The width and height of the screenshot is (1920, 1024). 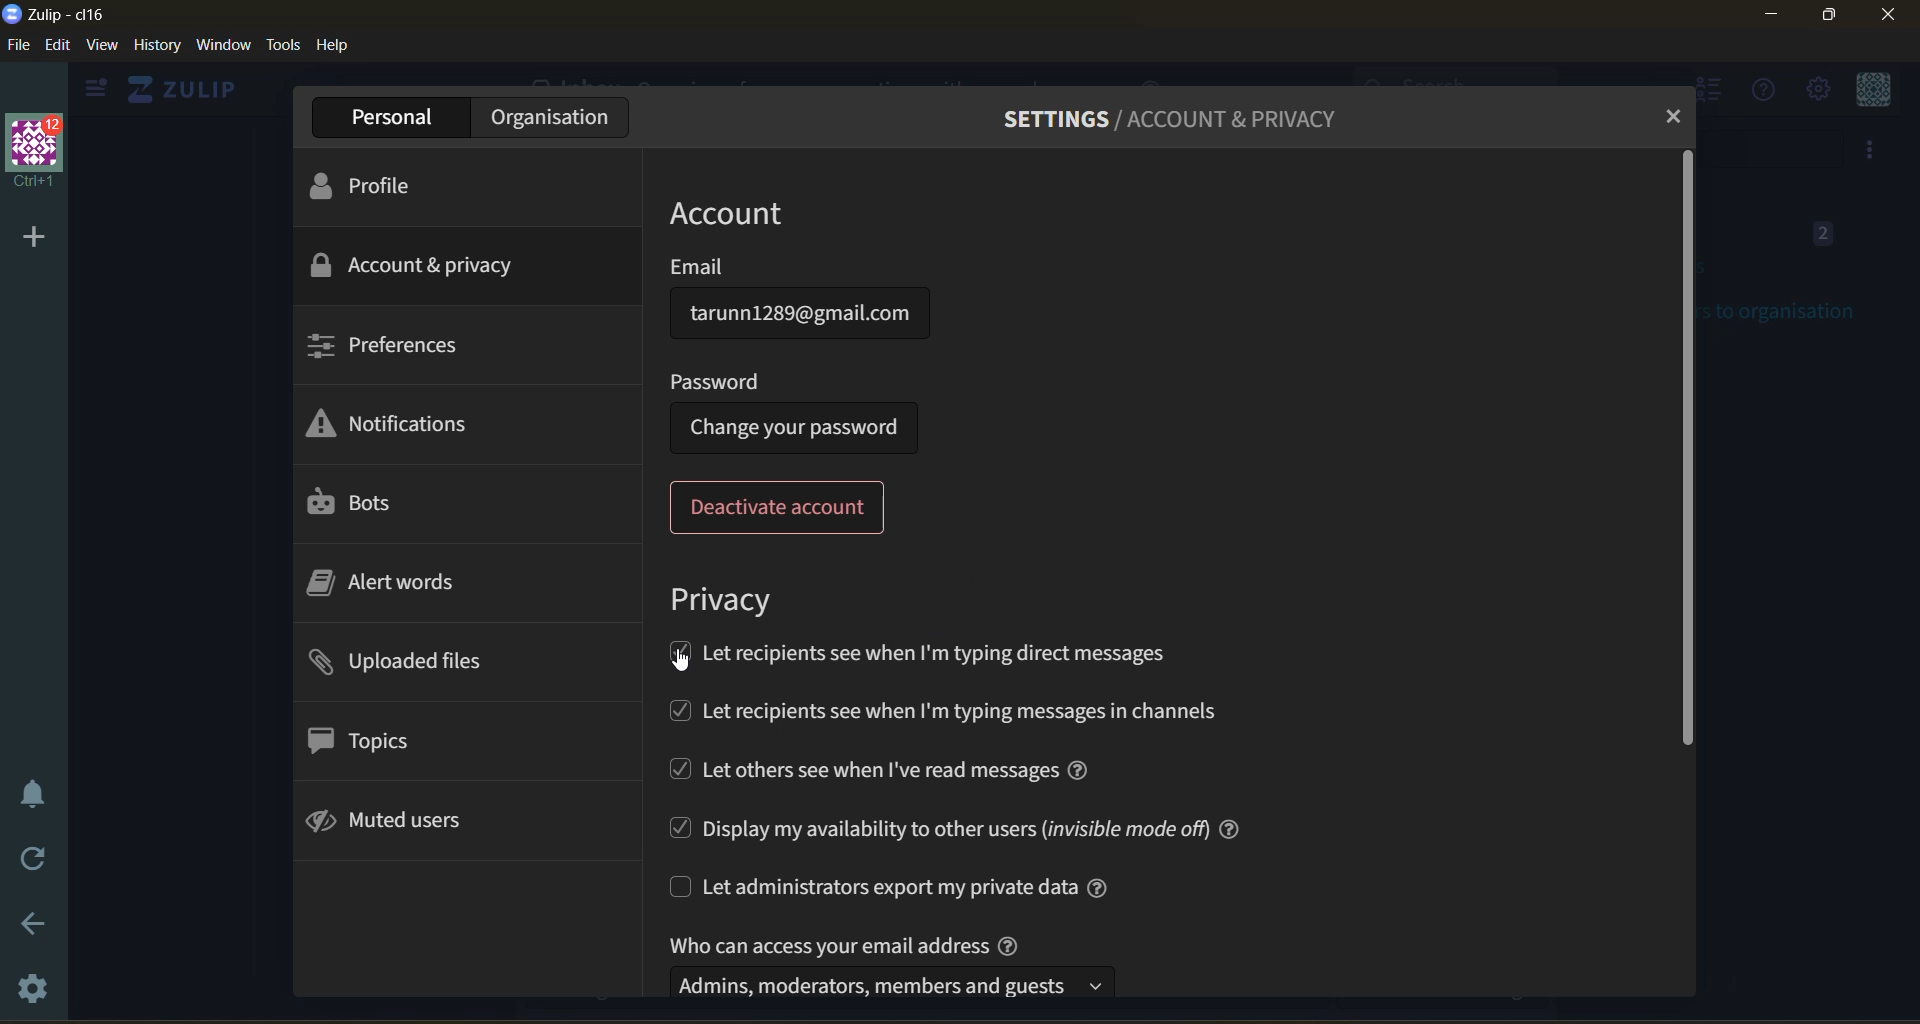 What do you see at coordinates (405, 587) in the screenshot?
I see `alert words` at bounding box center [405, 587].